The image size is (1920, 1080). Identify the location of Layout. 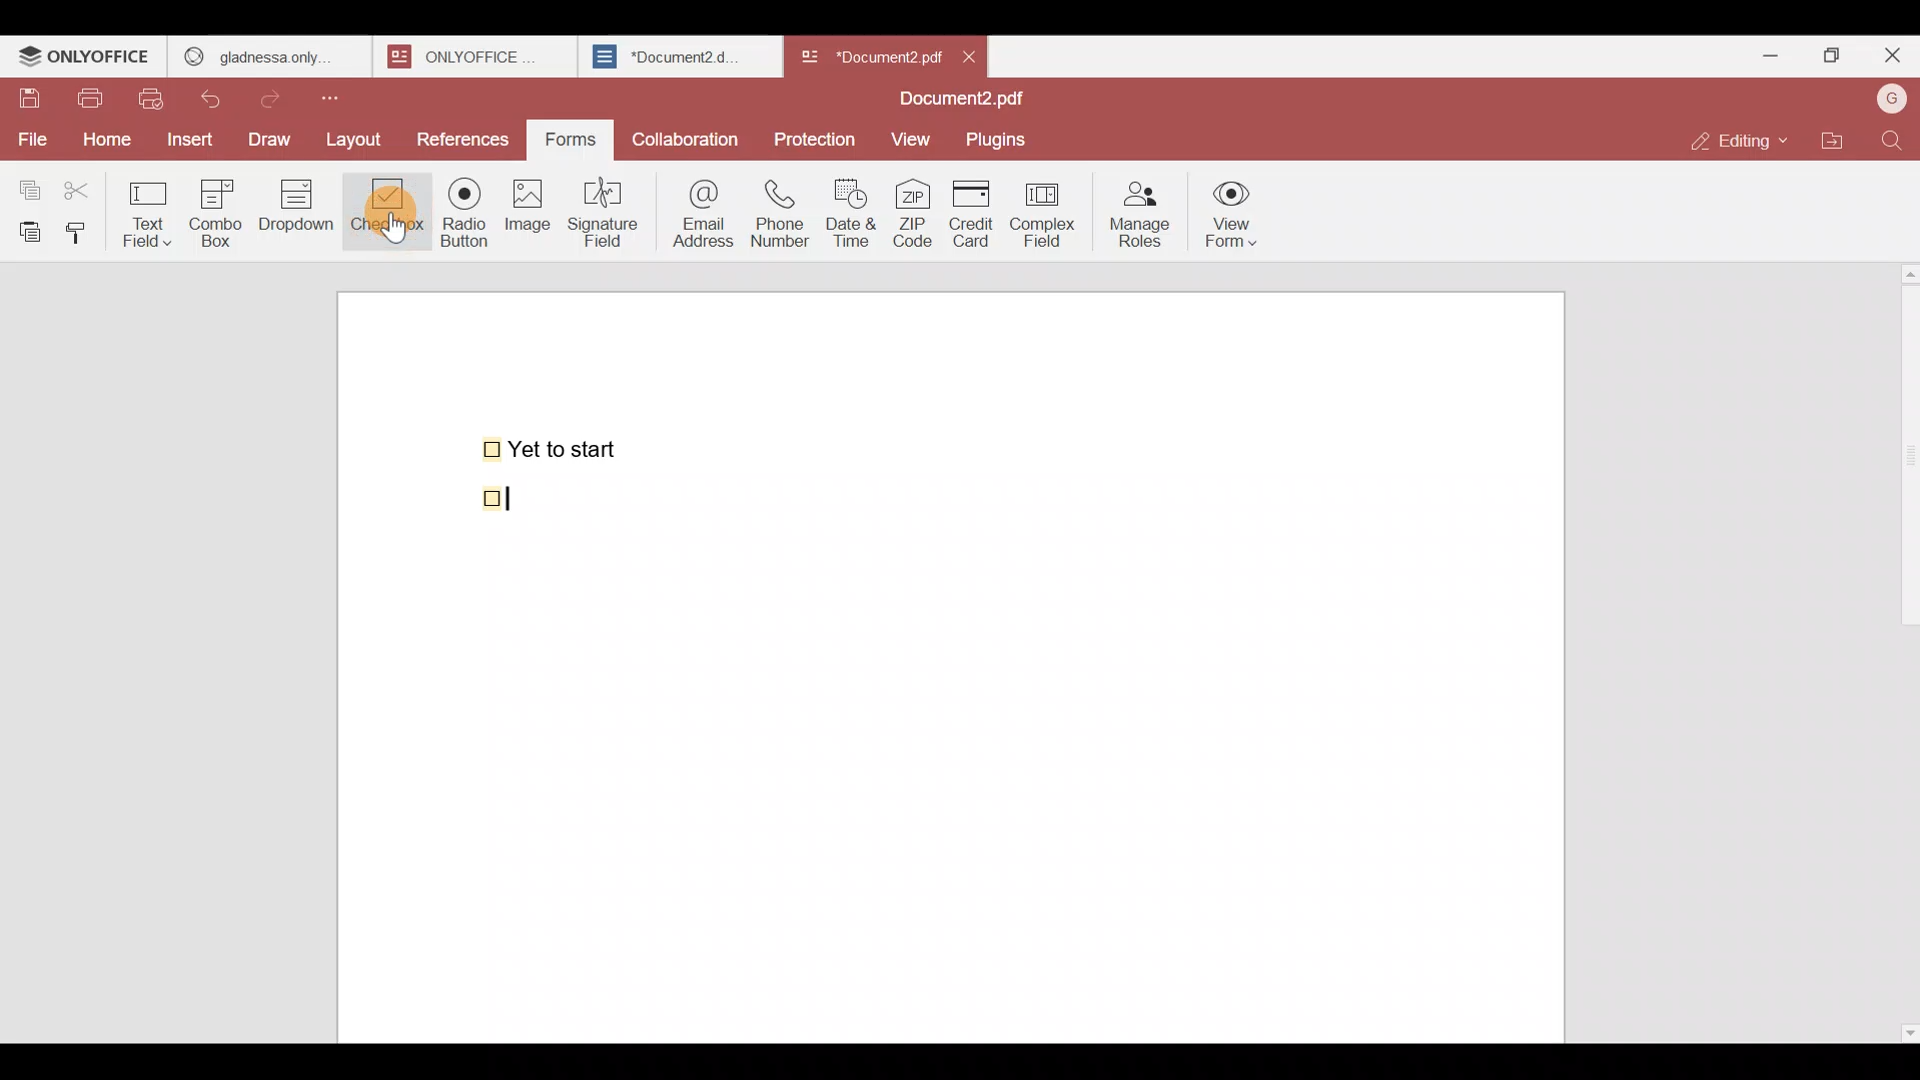
(362, 137).